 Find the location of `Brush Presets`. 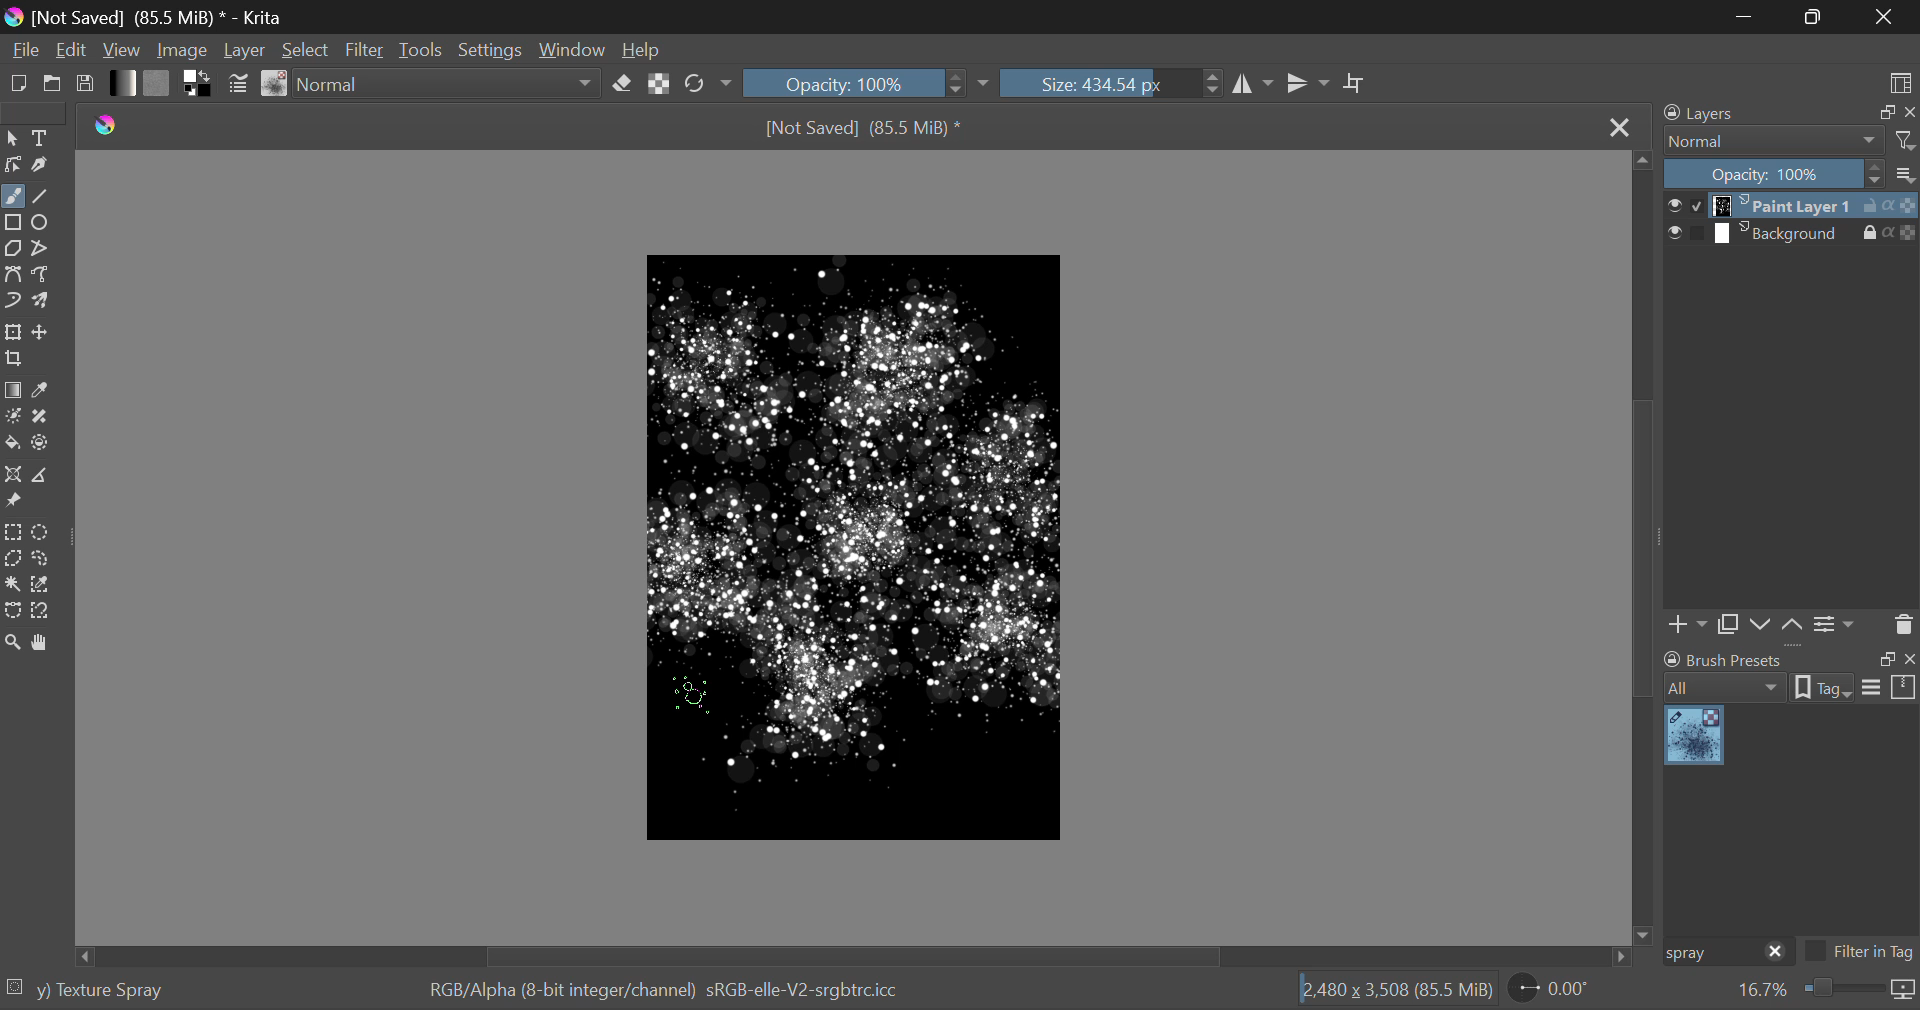

Brush Presets is located at coordinates (276, 84).